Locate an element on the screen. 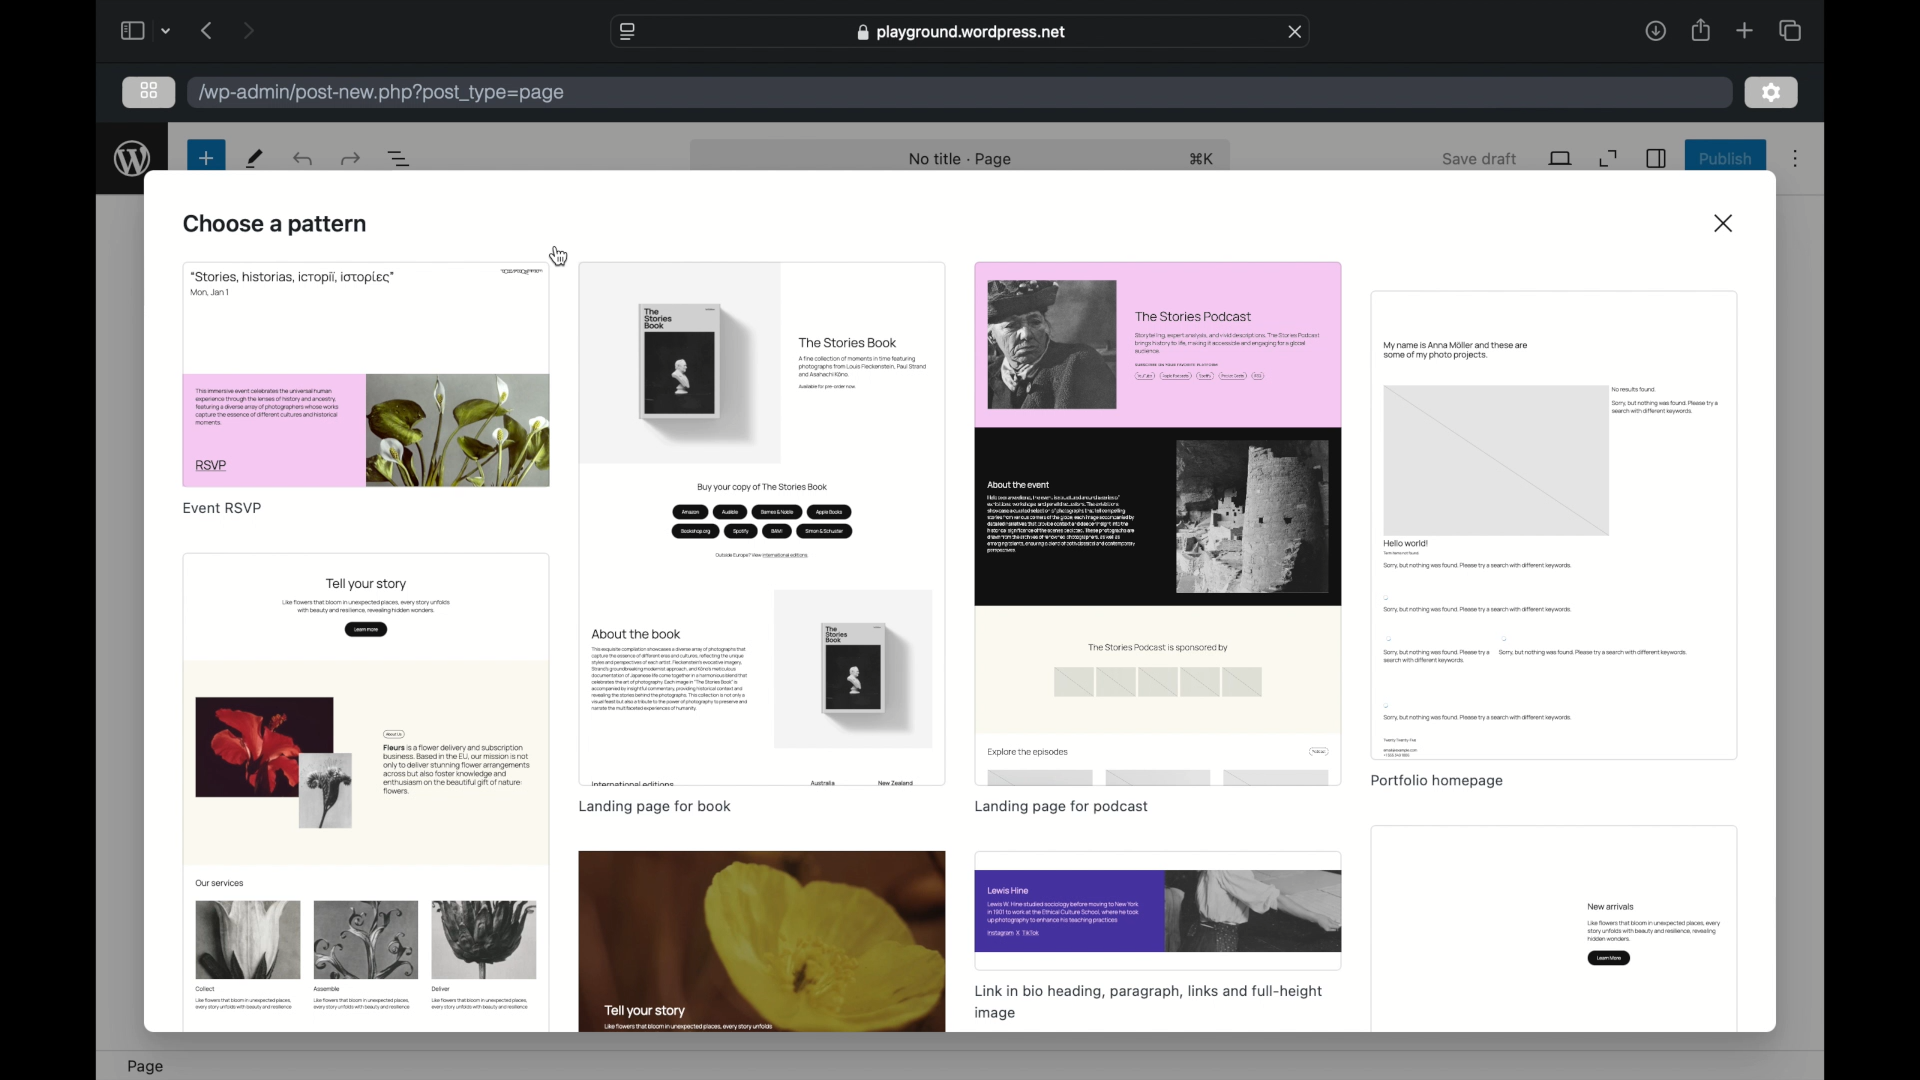 The width and height of the screenshot is (1920, 1080). save draft is located at coordinates (1482, 160).